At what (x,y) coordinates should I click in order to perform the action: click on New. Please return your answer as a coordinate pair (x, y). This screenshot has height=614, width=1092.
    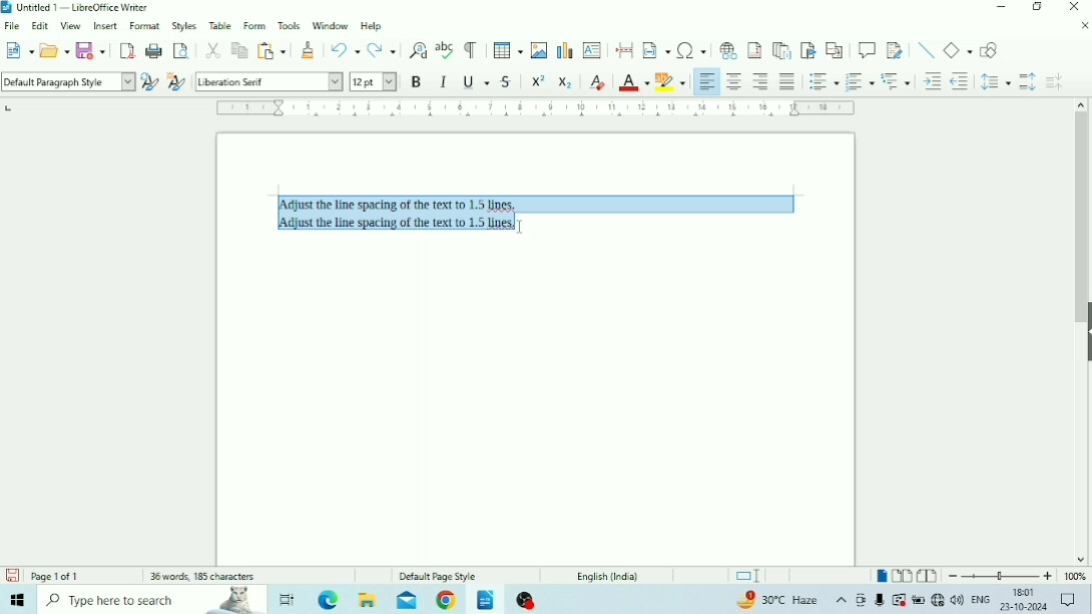
    Looking at the image, I should click on (20, 49).